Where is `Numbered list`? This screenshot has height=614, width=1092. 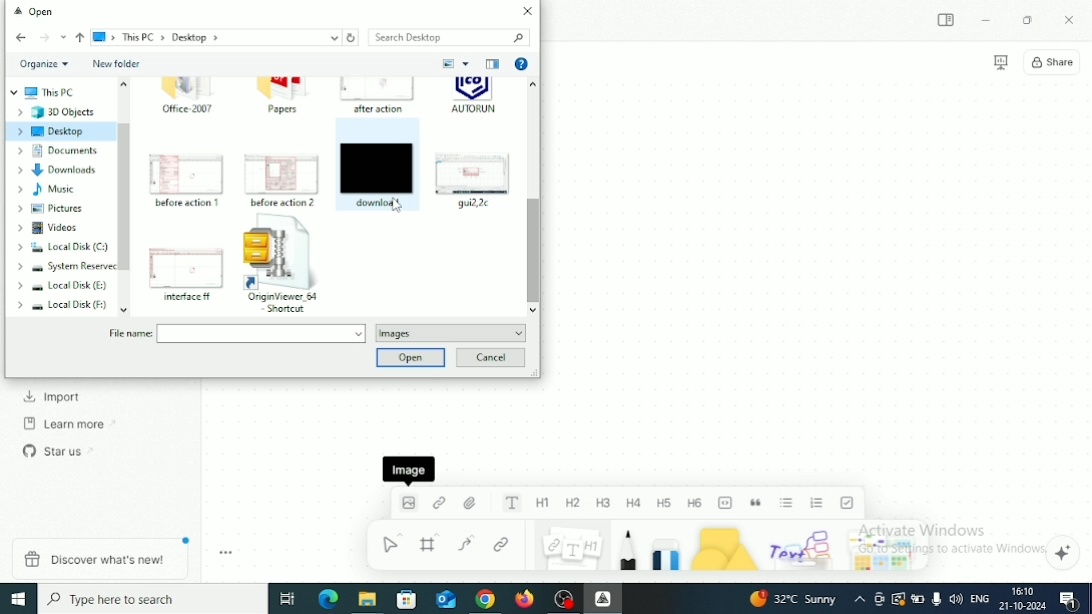 Numbered list is located at coordinates (818, 503).